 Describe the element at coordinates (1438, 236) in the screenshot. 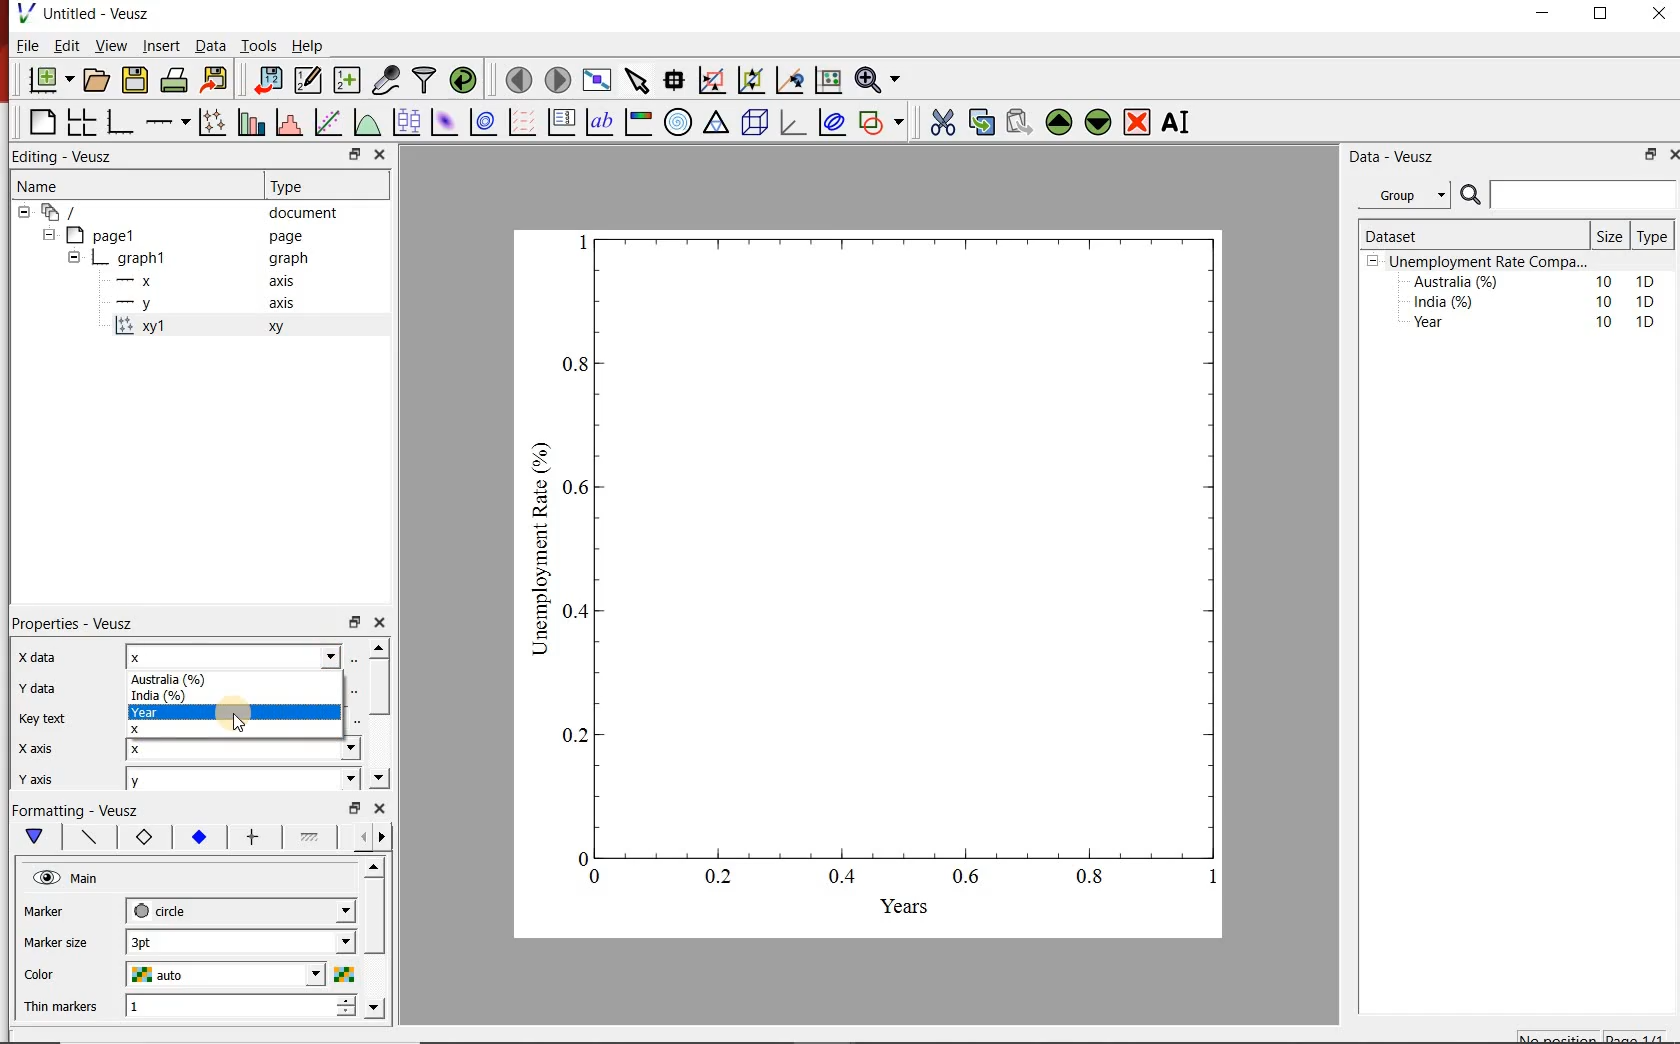

I see `Dataset` at that location.